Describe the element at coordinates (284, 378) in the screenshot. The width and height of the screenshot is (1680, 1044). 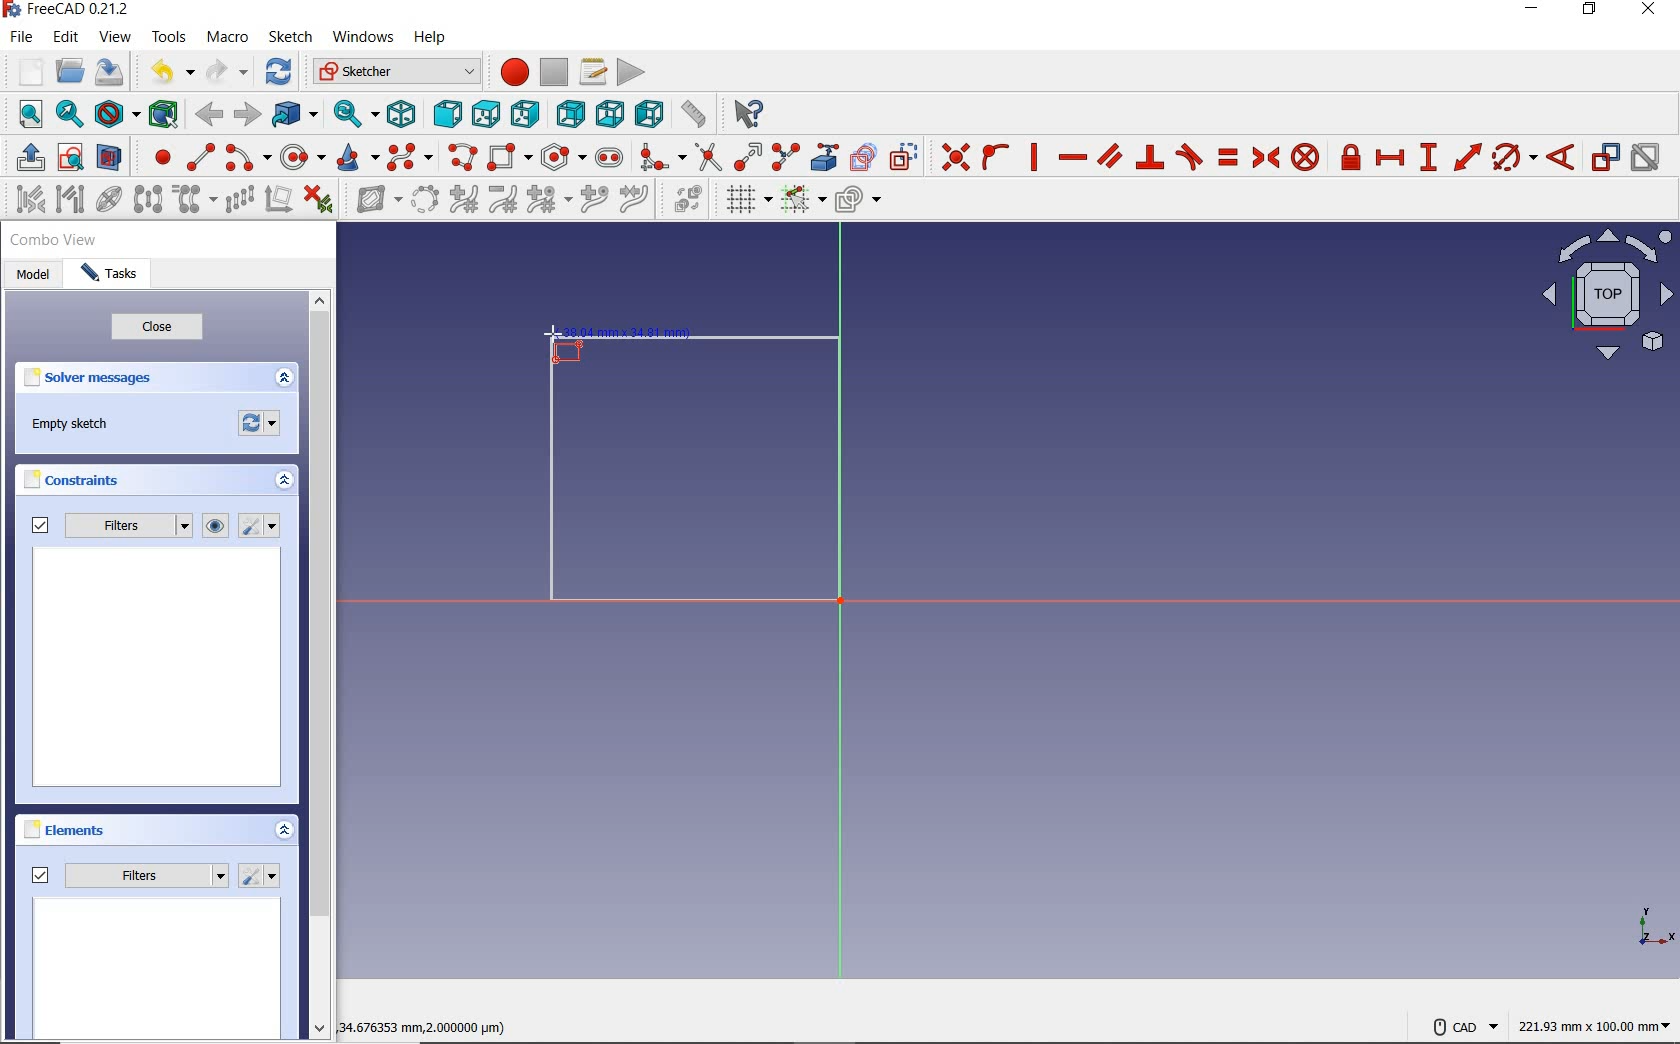
I see `expand` at that location.